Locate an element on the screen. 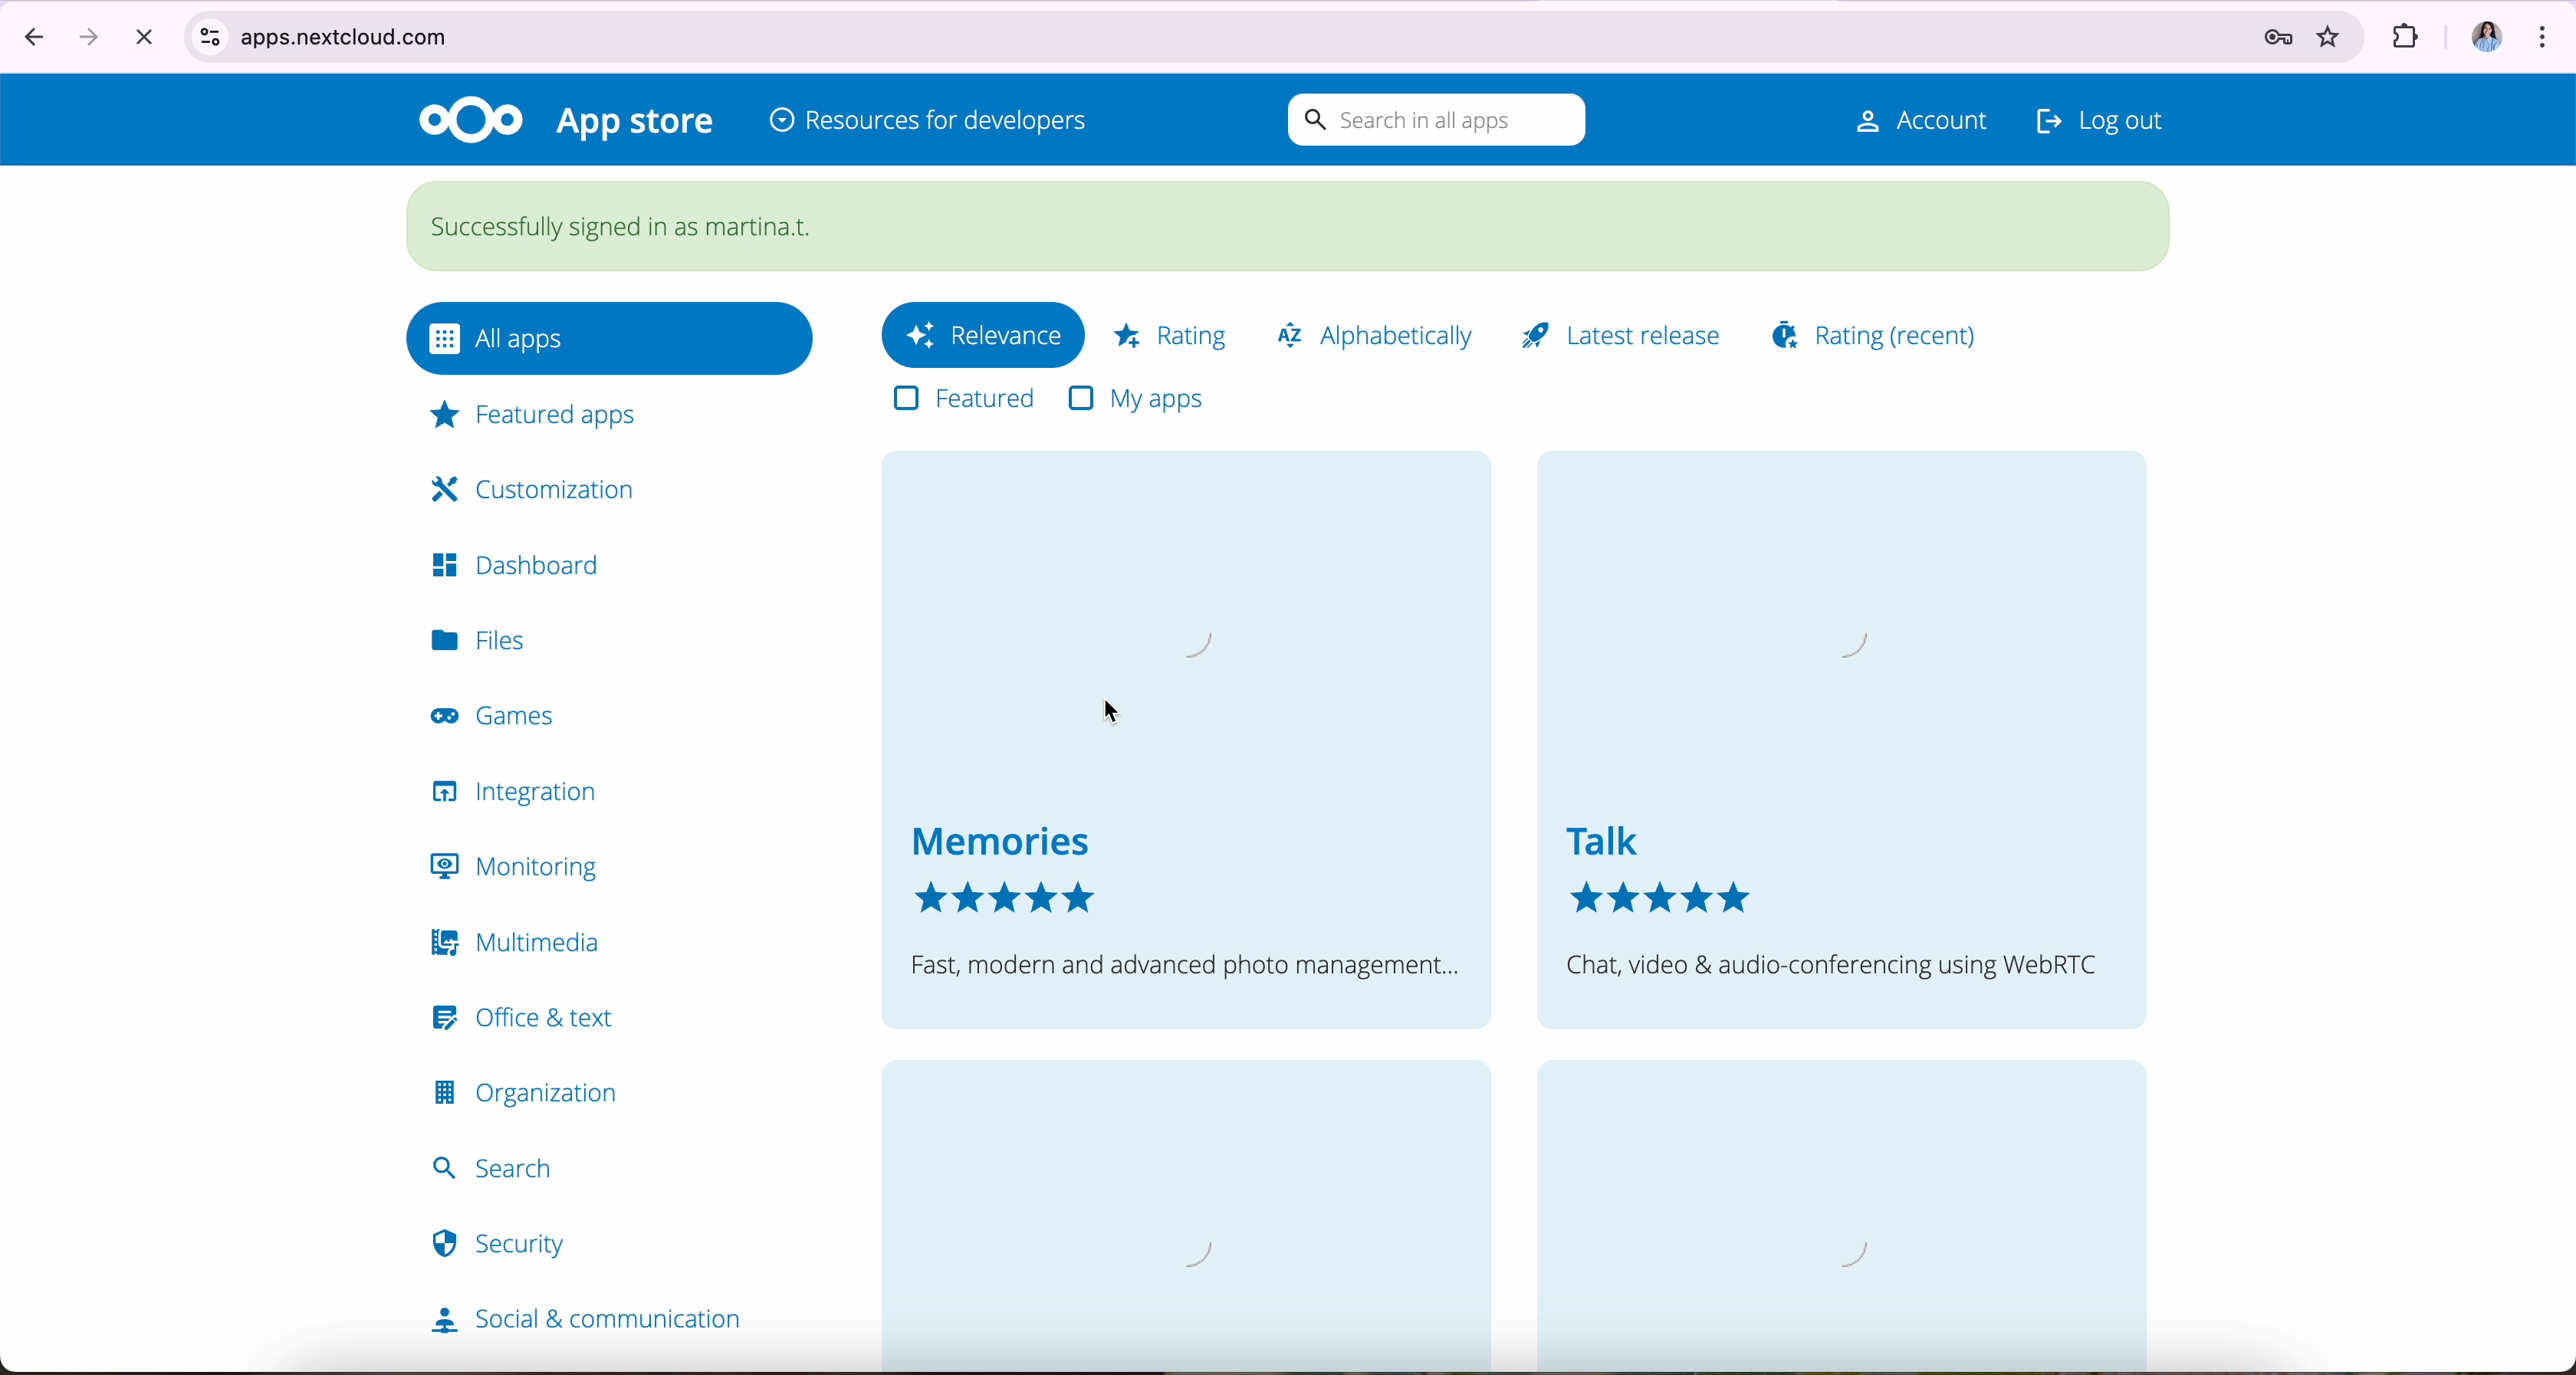 The image size is (2576, 1375). appstore is located at coordinates (639, 124).